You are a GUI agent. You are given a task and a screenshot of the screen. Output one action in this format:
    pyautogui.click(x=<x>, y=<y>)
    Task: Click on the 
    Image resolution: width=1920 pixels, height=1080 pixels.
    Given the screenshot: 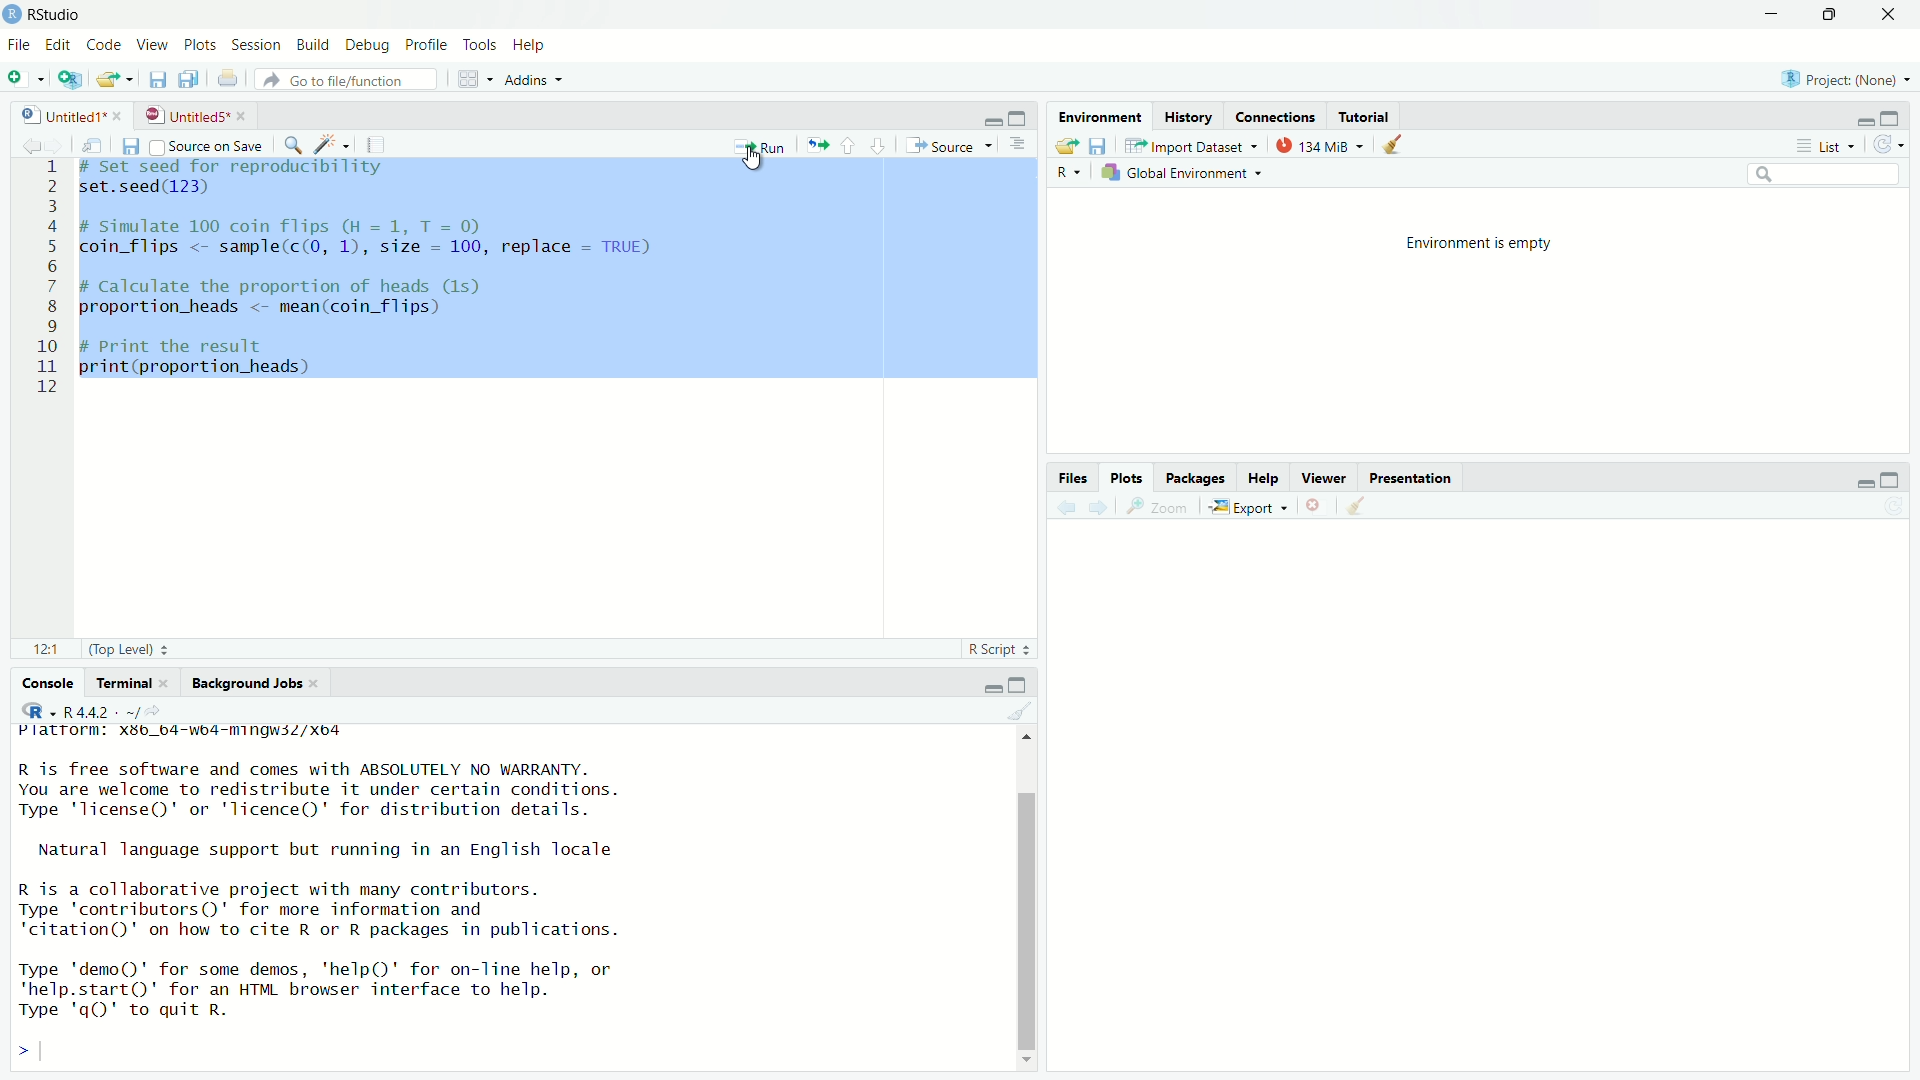 What is the action you would take?
    pyautogui.click(x=1477, y=786)
    